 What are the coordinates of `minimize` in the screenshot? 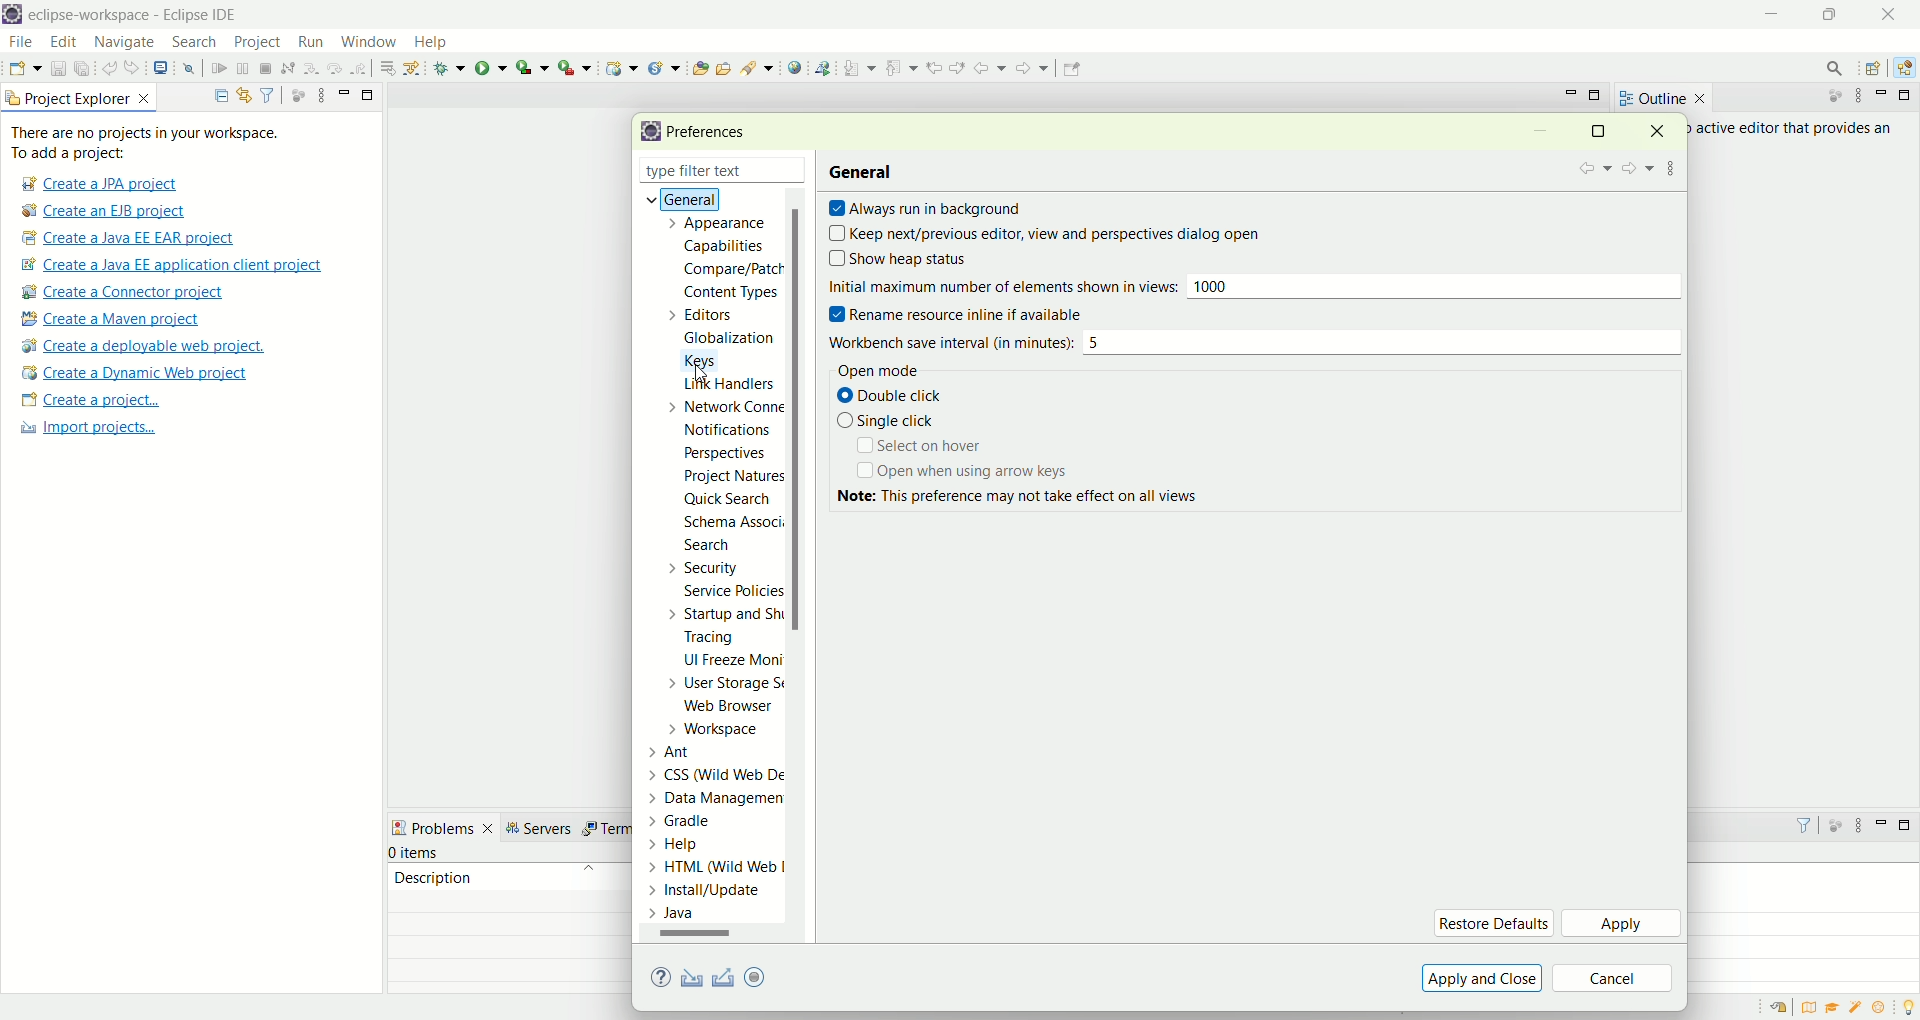 It's located at (1540, 133).